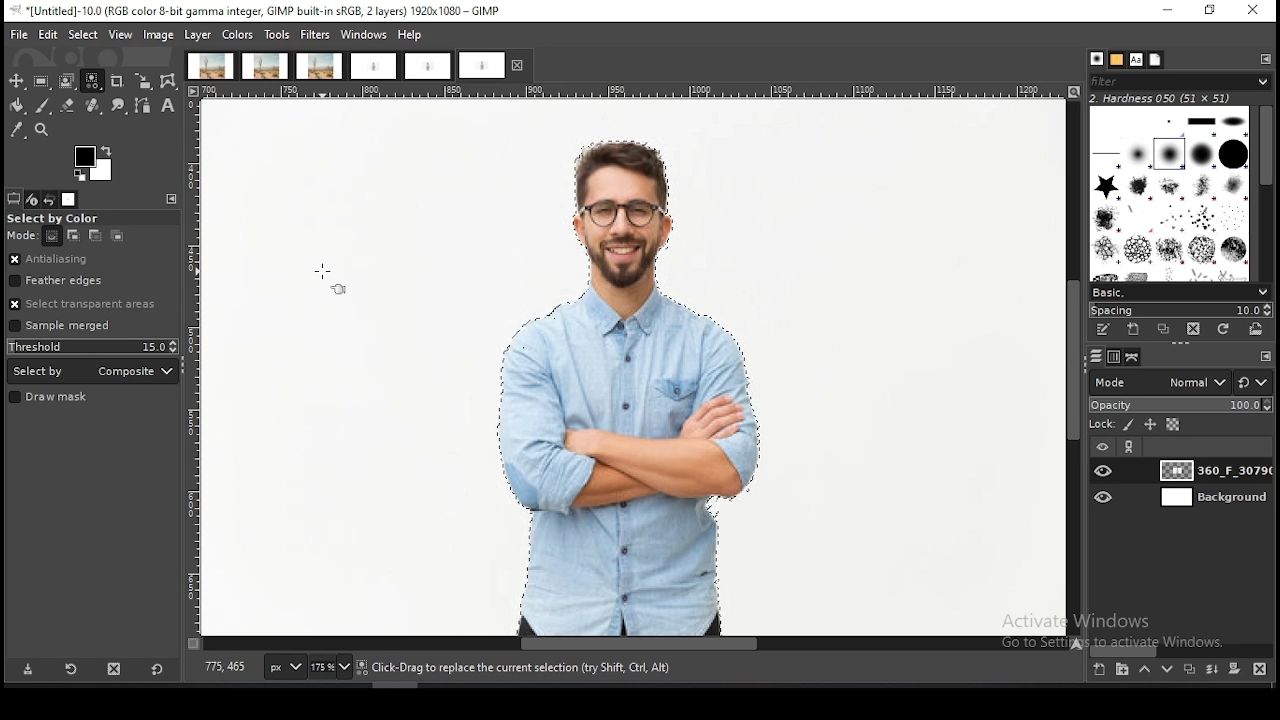  Describe the element at coordinates (116, 667) in the screenshot. I see `delete tool preset` at that location.